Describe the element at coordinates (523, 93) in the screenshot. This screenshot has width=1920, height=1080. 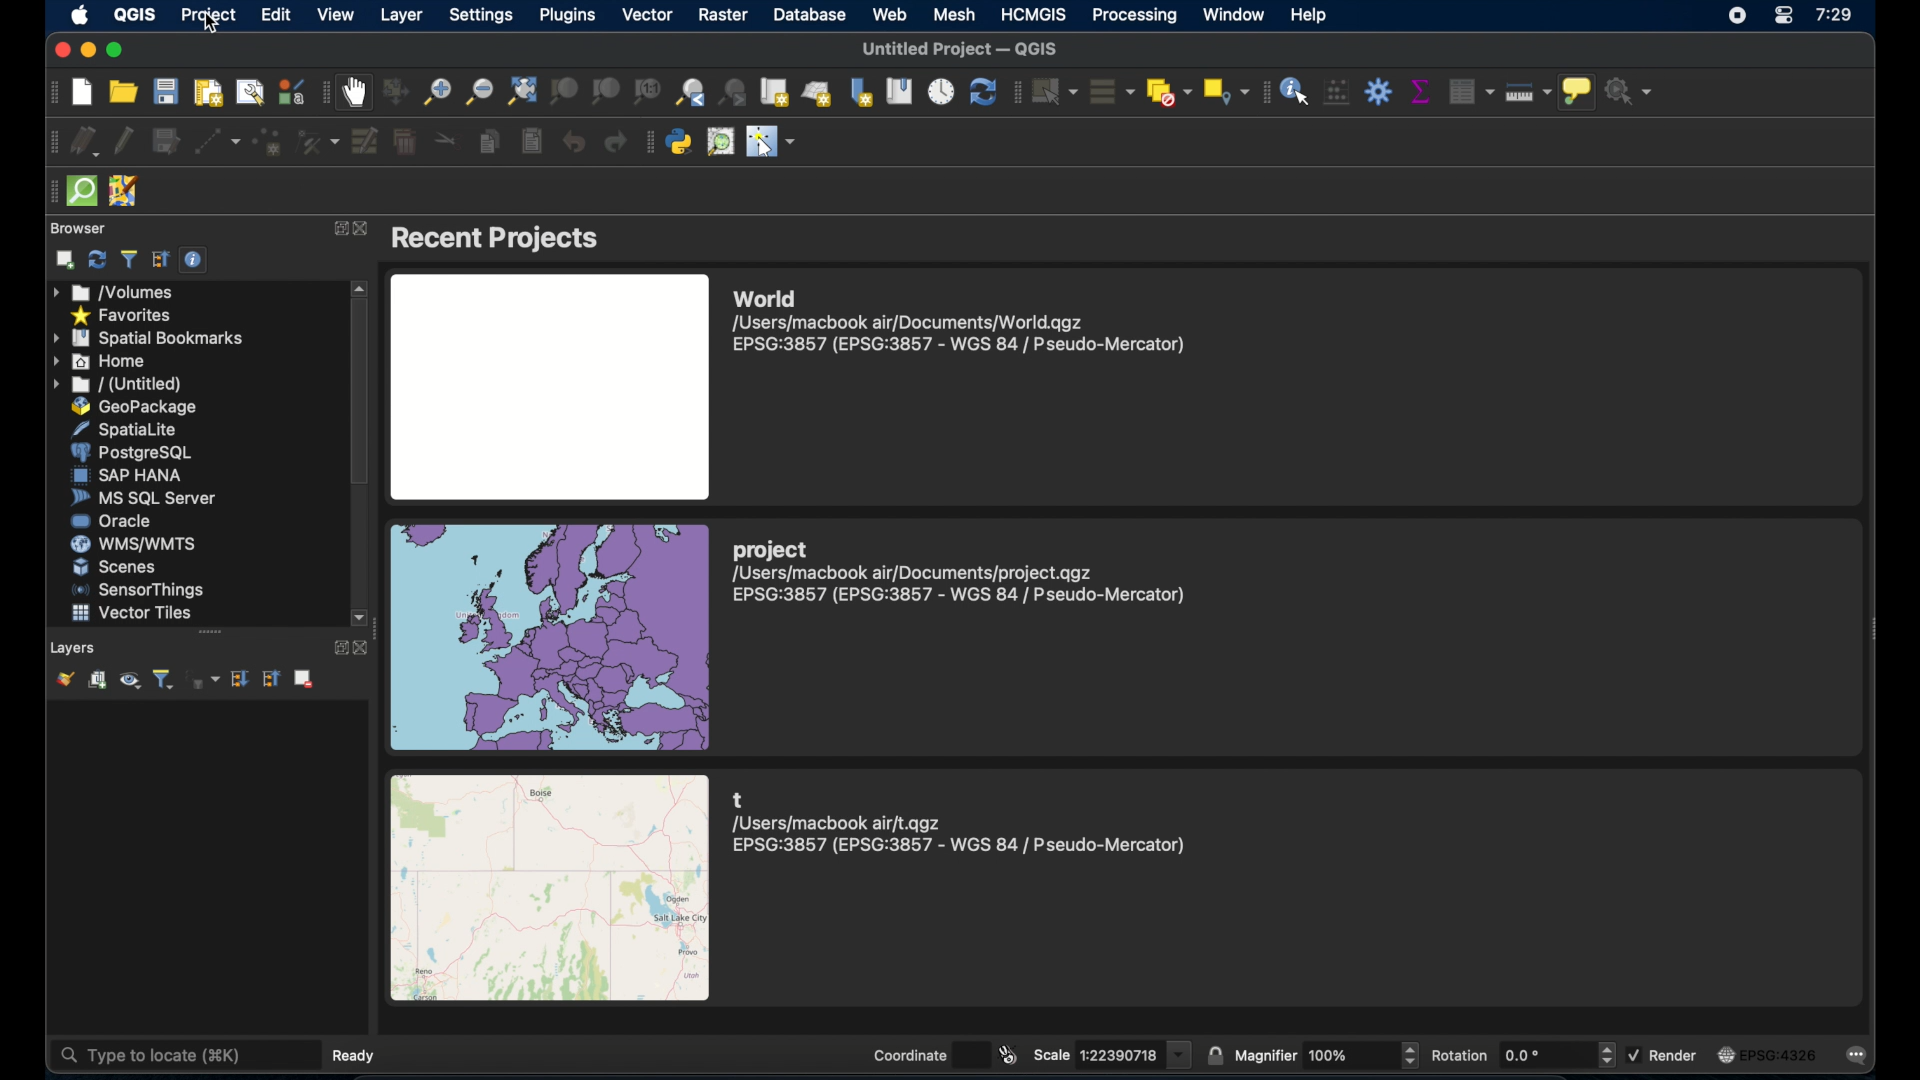
I see `zoom full` at that location.